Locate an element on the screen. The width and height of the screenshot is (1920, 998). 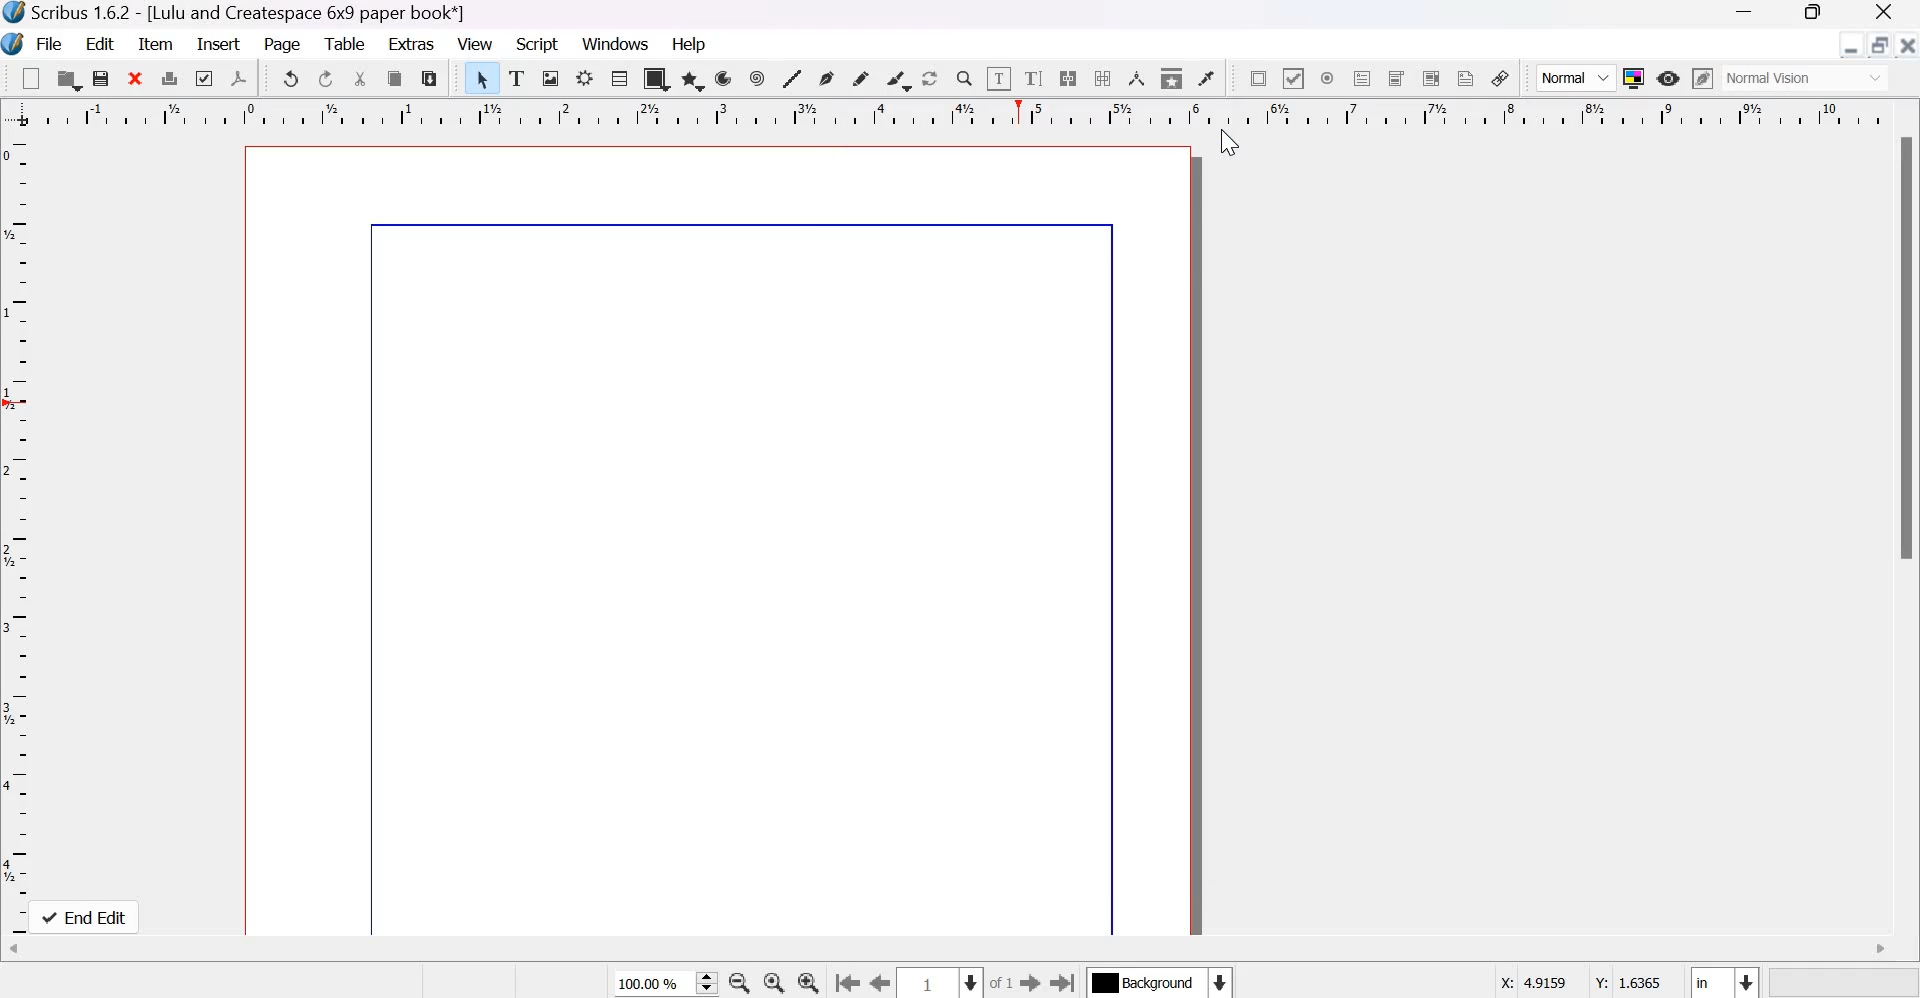
polygon is located at coordinates (692, 79).